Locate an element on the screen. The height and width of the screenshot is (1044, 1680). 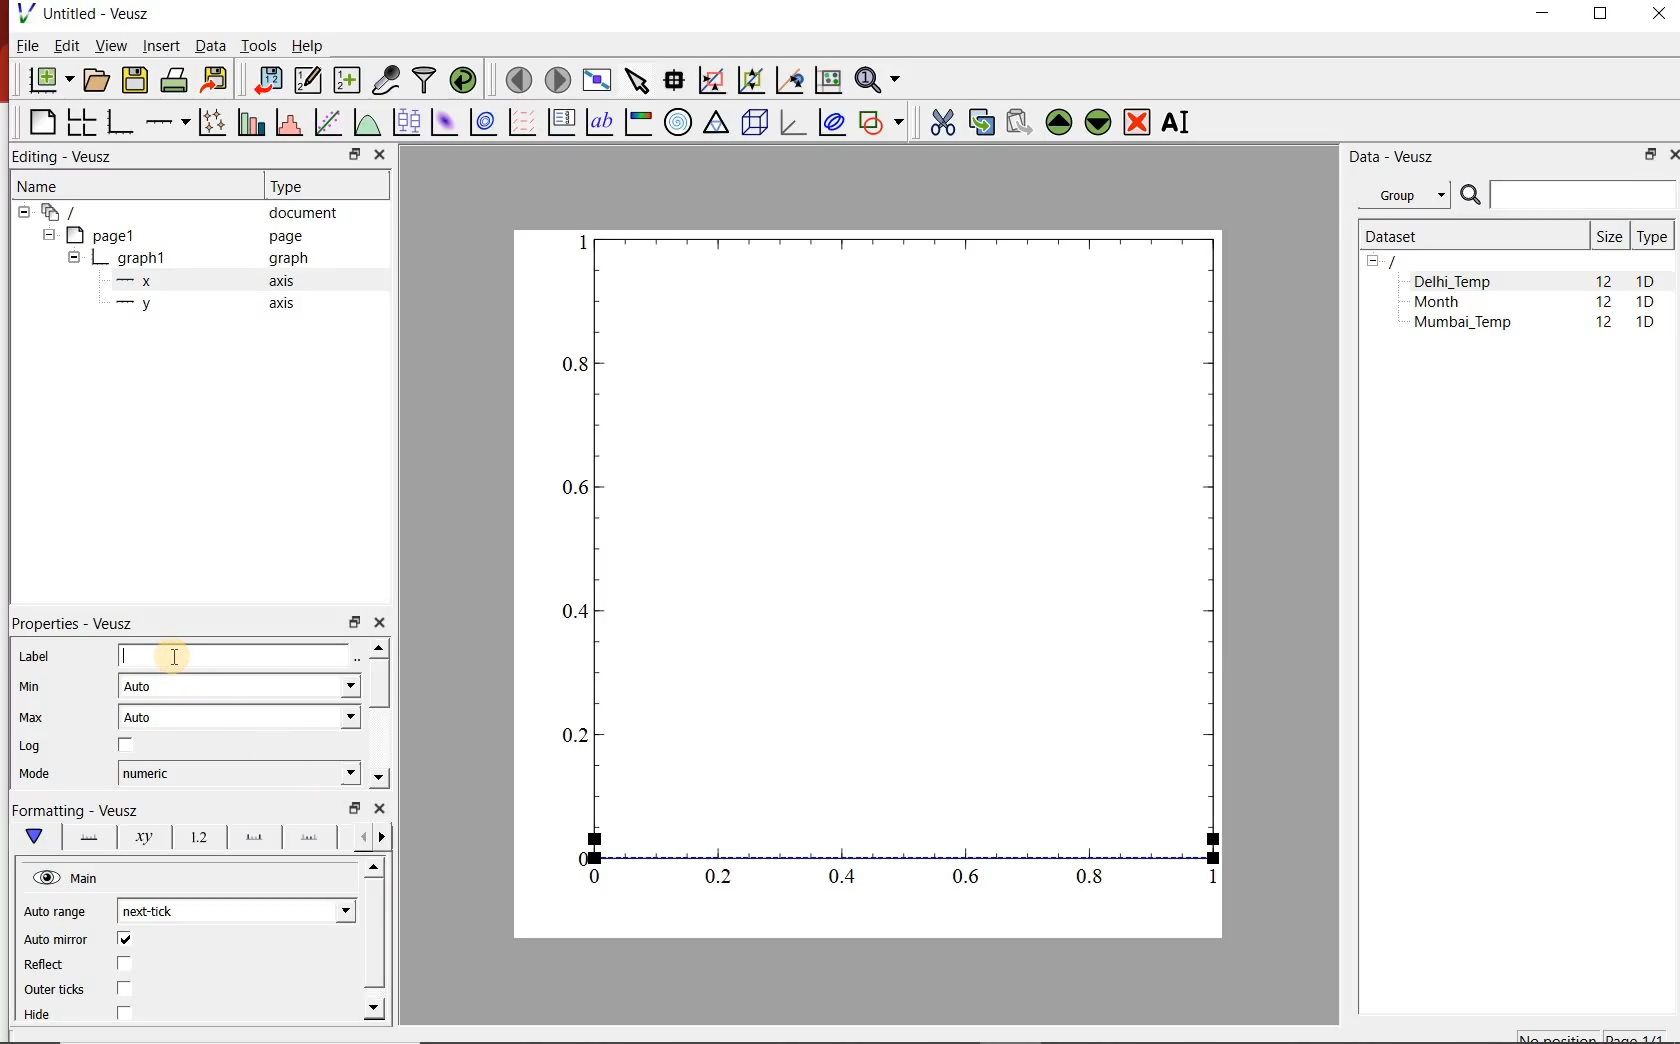
SEARCH DATASETS is located at coordinates (1567, 196).